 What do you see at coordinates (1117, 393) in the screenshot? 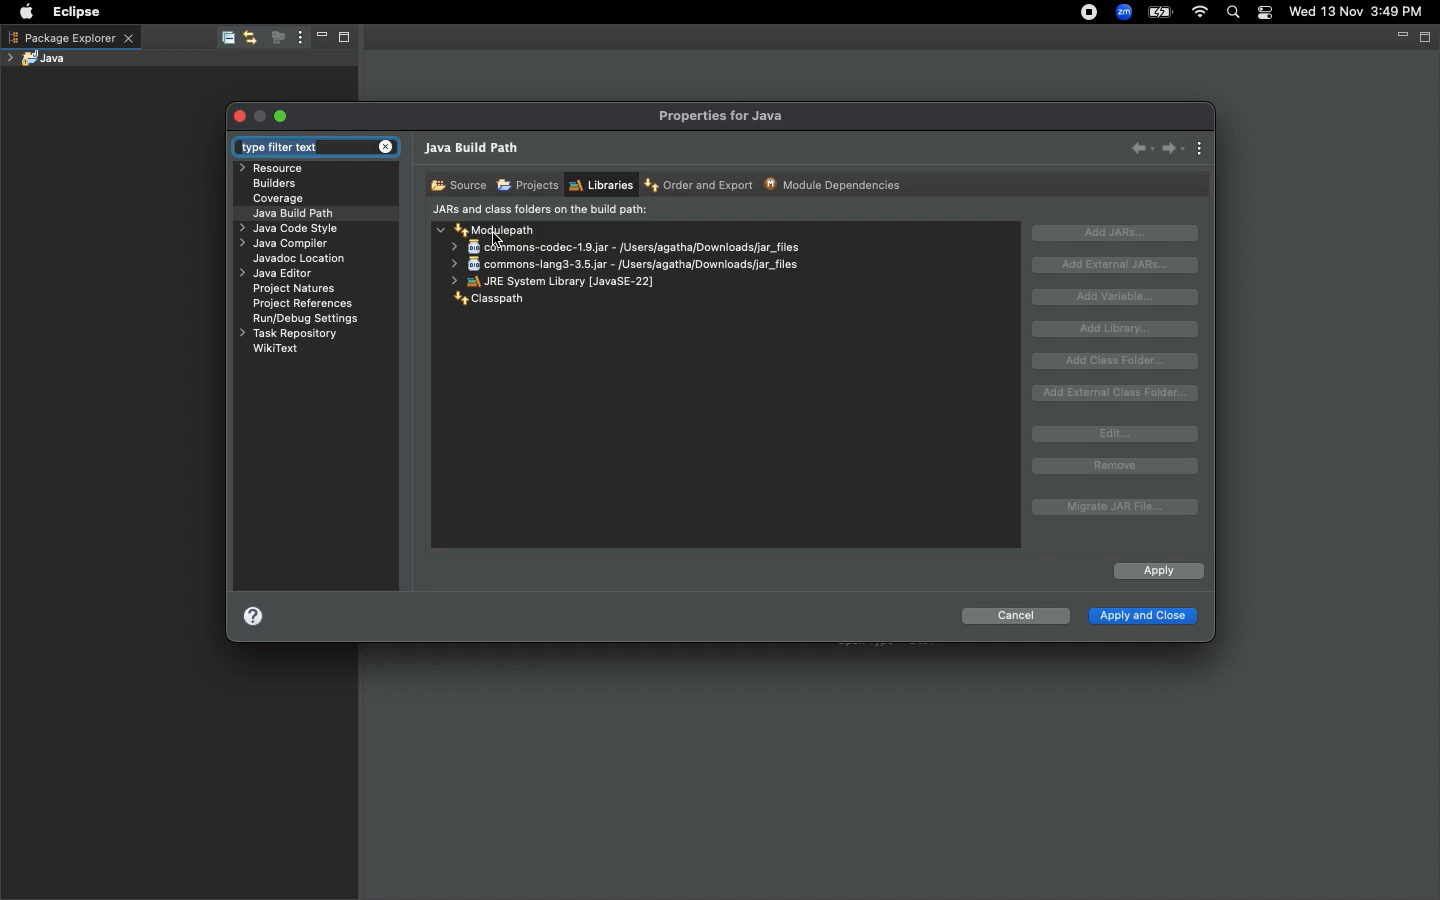
I see `Add external class folder` at bounding box center [1117, 393].